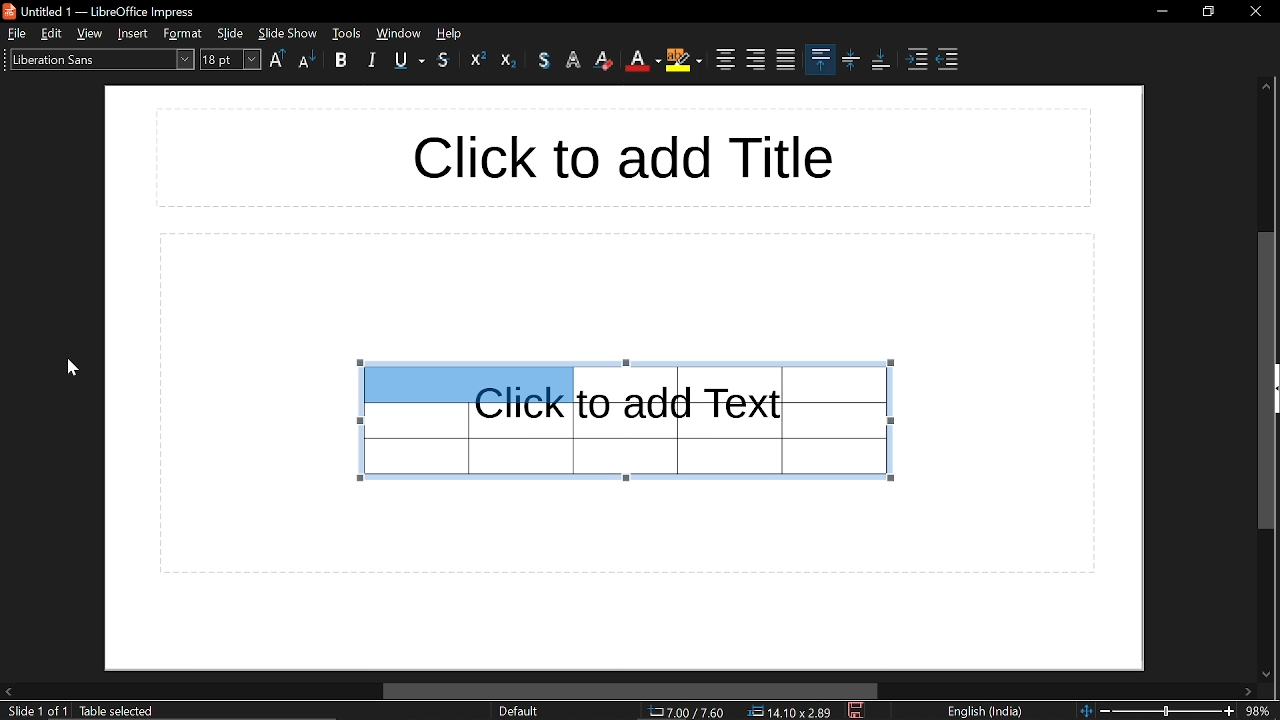  Describe the element at coordinates (398, 33) in the screenshot. I see `tools` at that location.